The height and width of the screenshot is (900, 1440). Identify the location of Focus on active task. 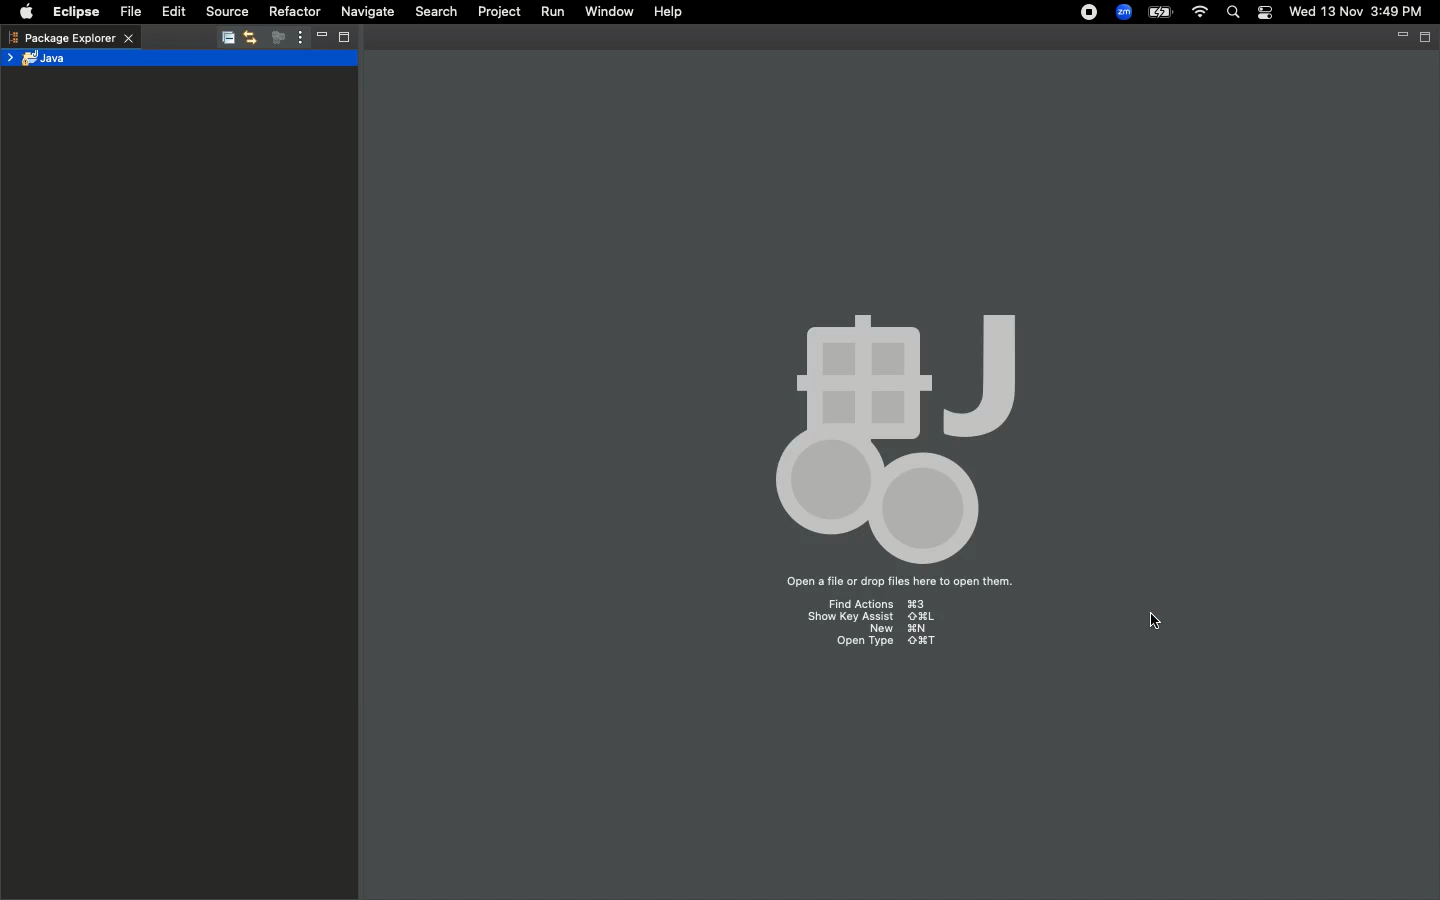
(276, 39).